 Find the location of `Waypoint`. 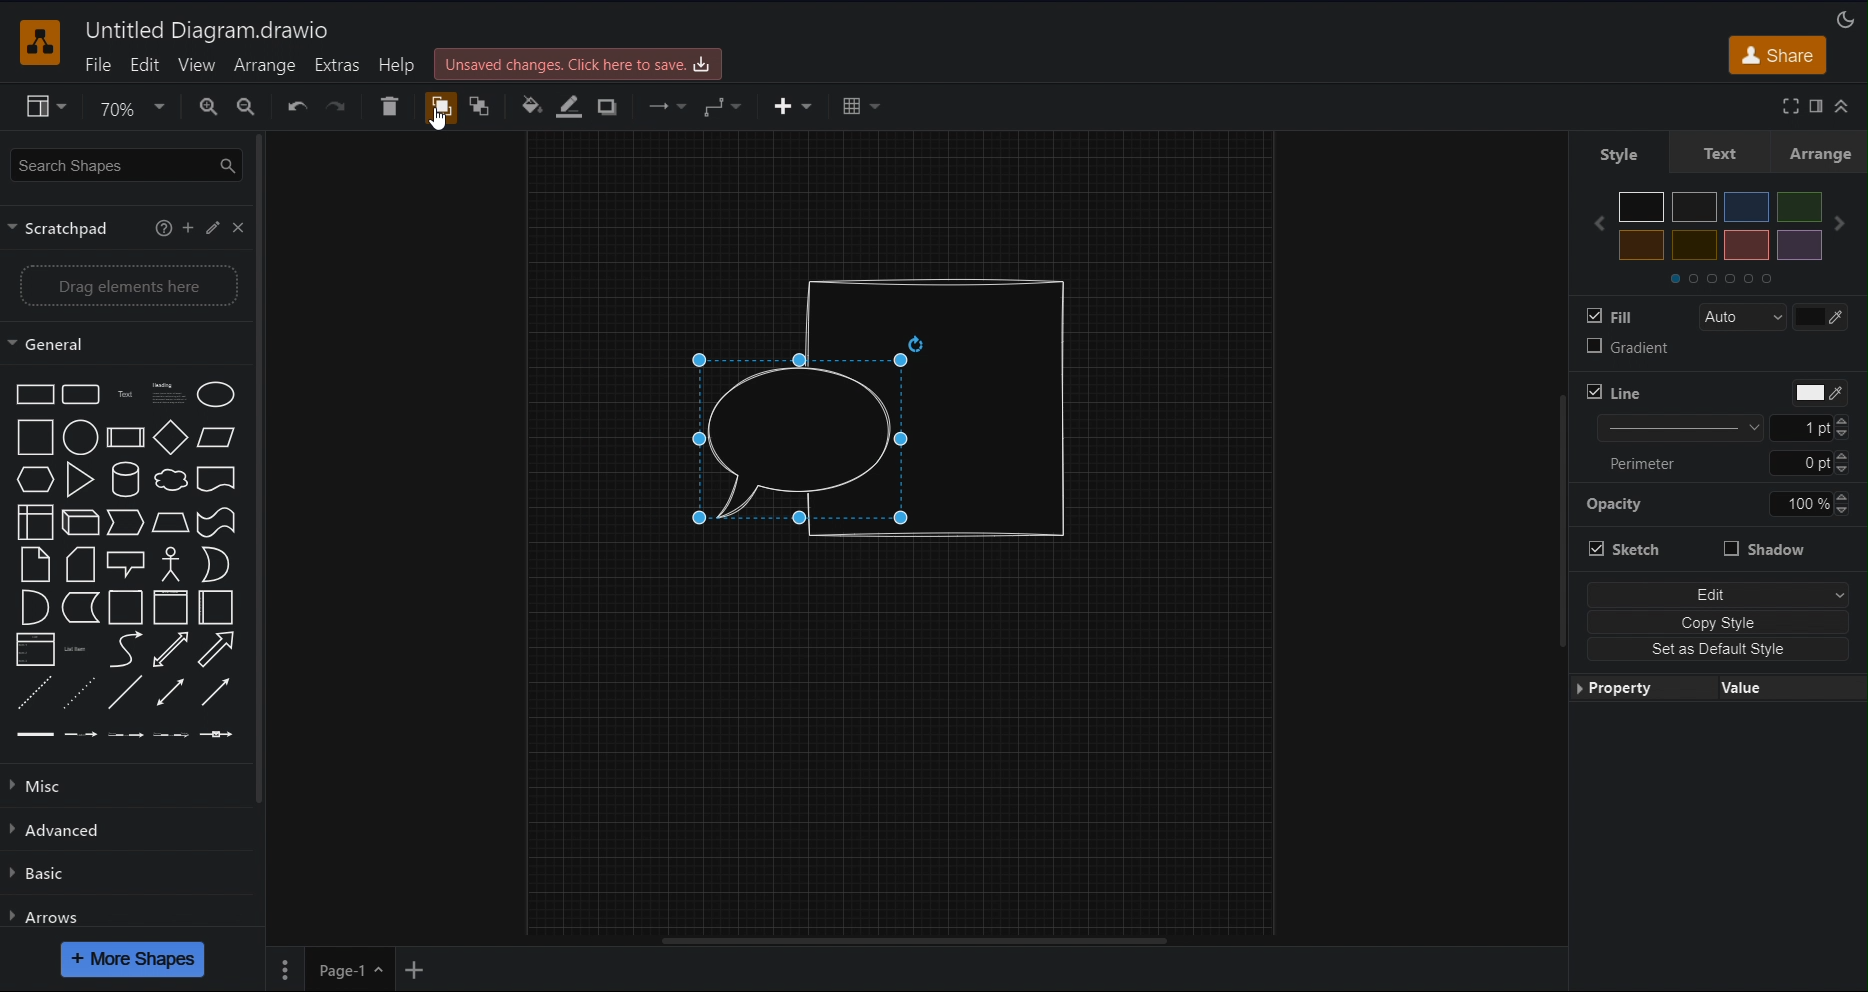

Waypoint is located at coordinates (724, 106).